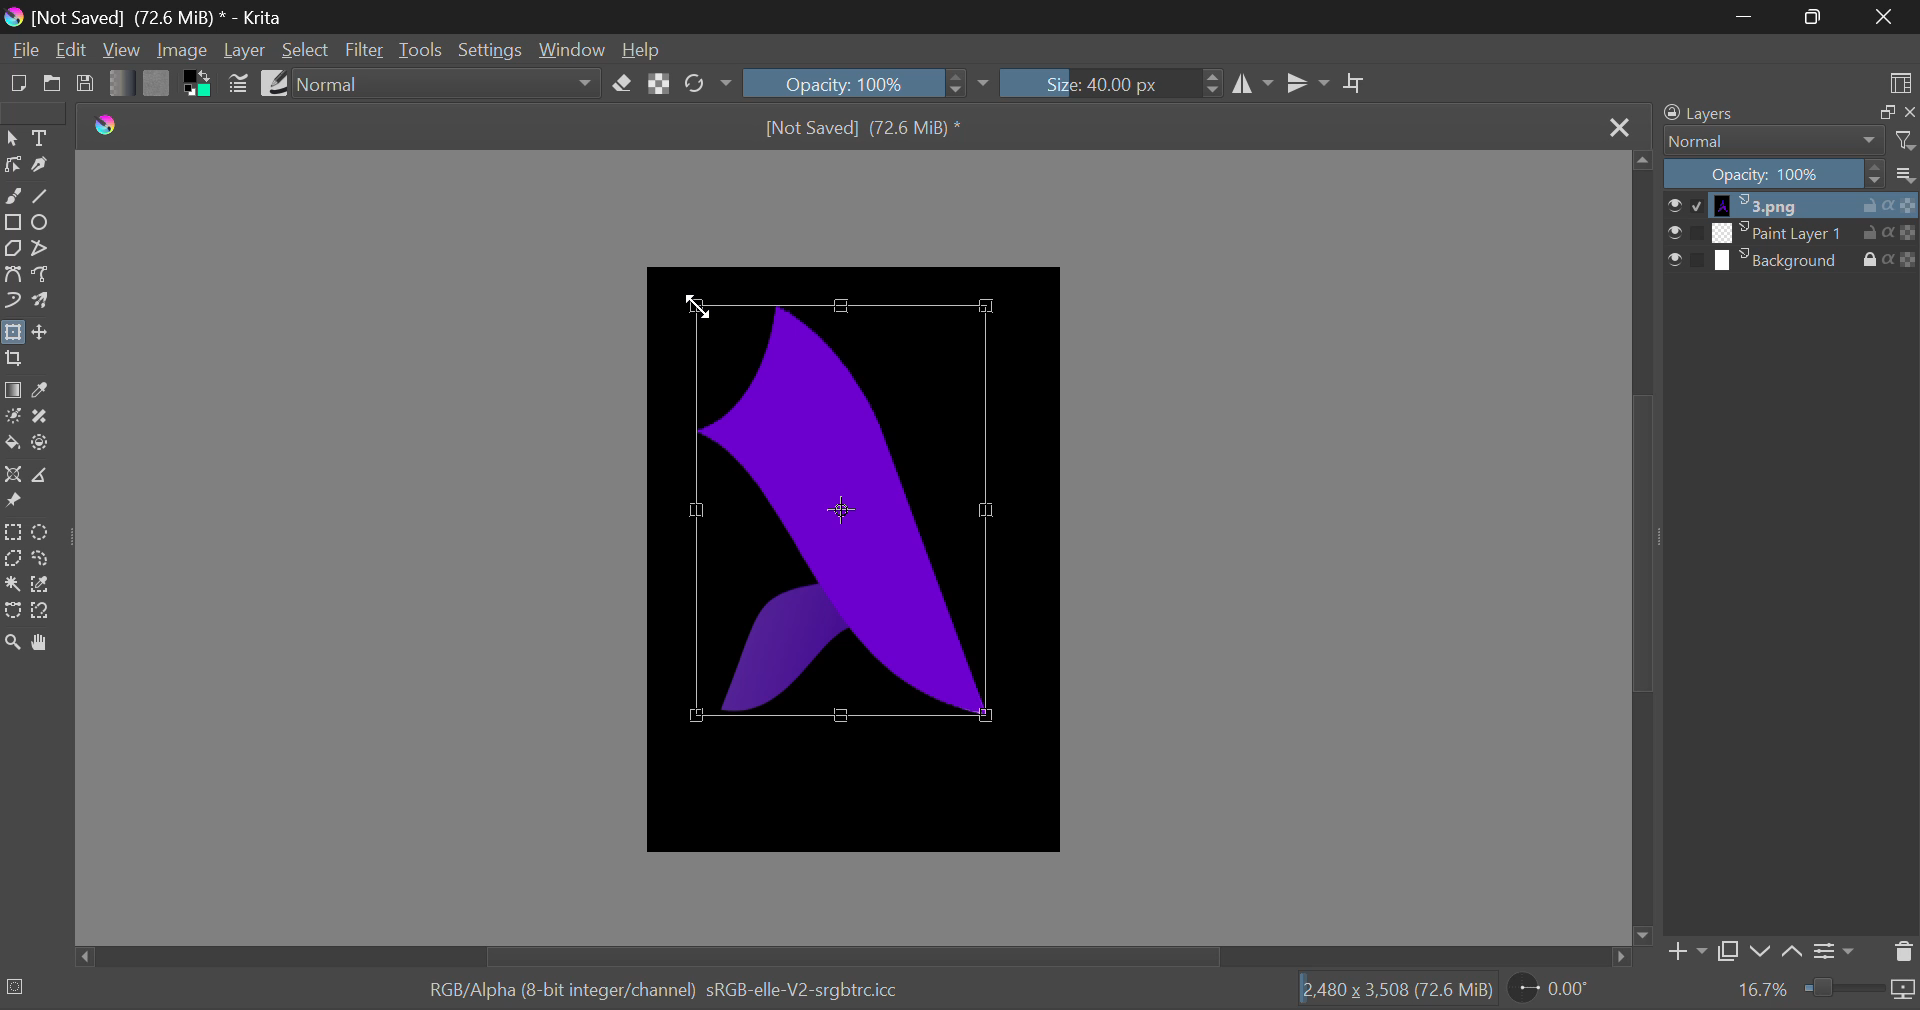 Image resolution: width=1920 pixels, height=1010 pixels. What do you see at coordinates (44, 304) in the screenshot?
I see `Multibrush Tool` at bounding box center [44, 304].